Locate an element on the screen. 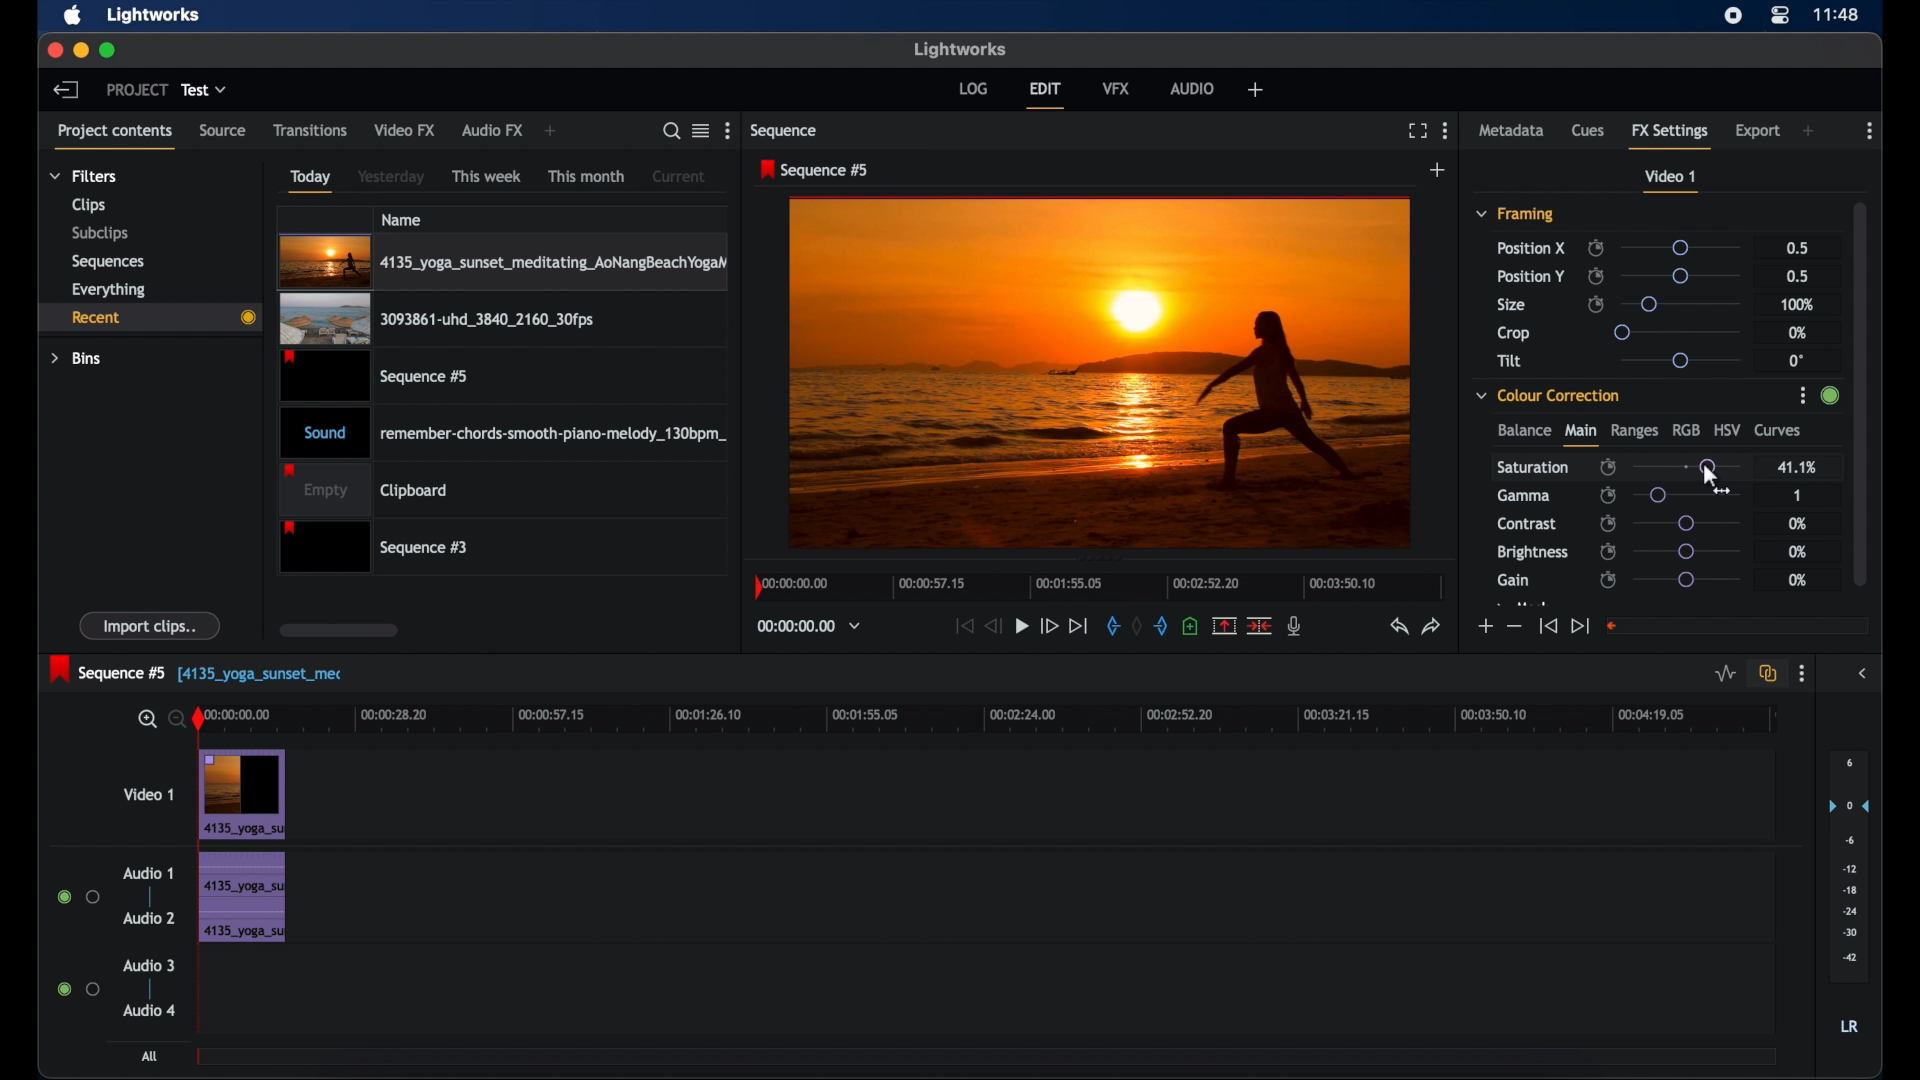  0% is located at coordinates (1799, 552).